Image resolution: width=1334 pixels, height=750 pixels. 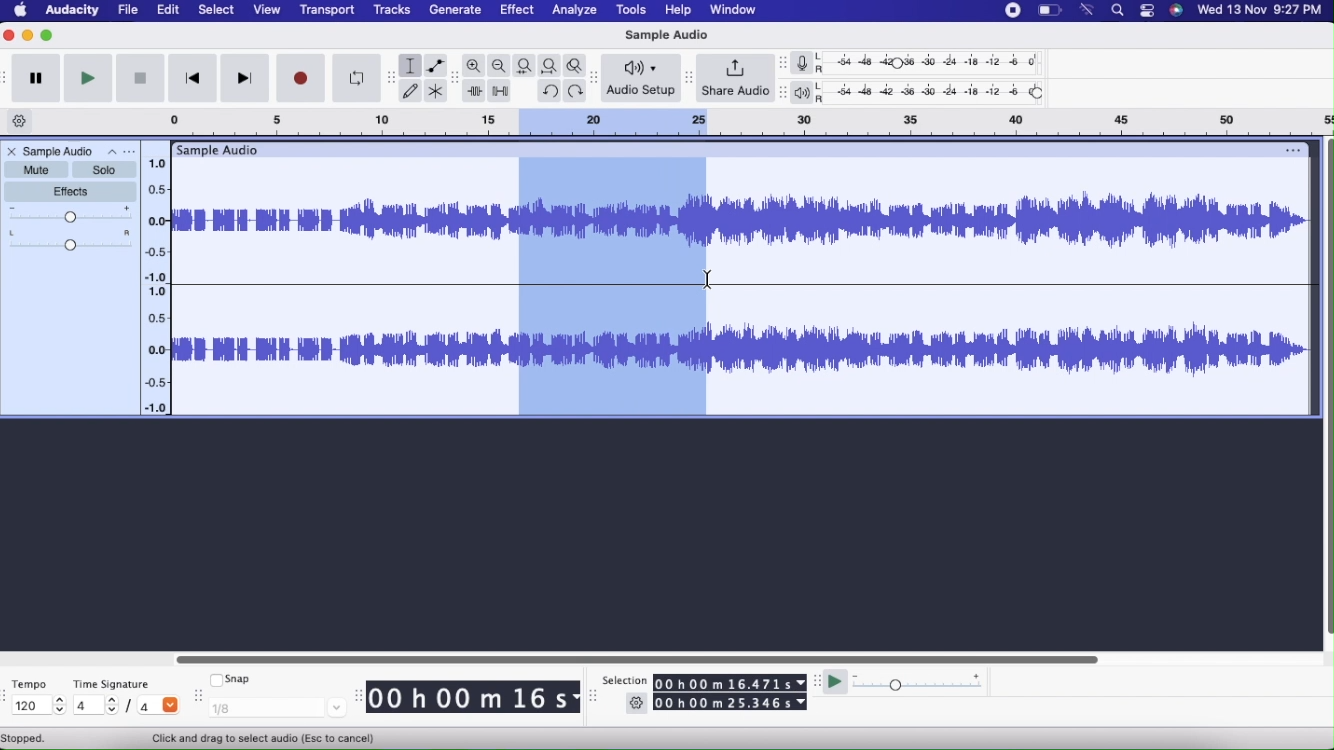 I want to click on Gain Slider, so click(x=71, y=215).